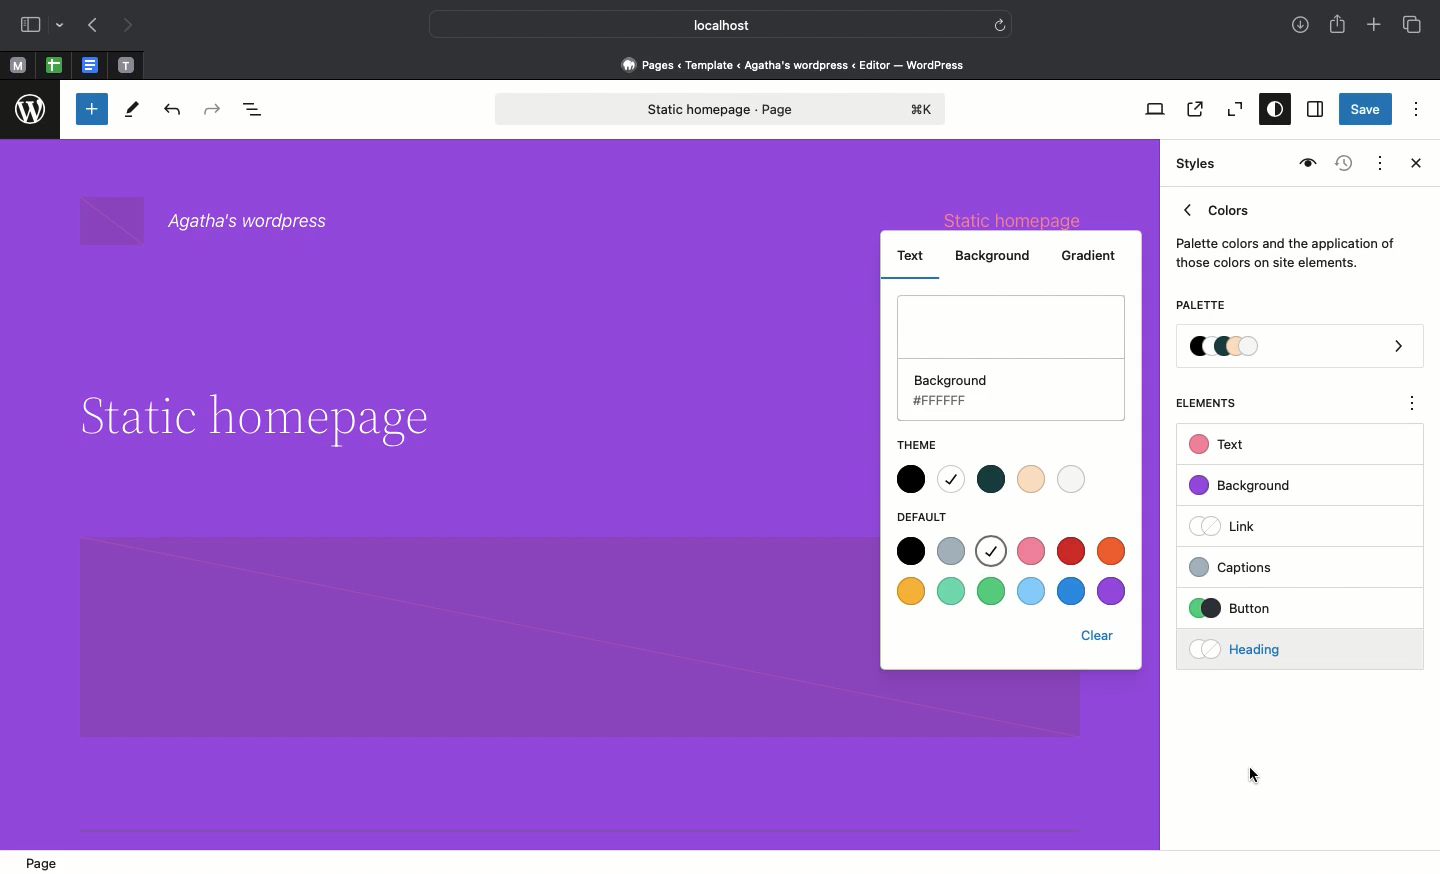 This screenshot has height=874, width=1440. What do you see at coordinates (1412, 165) in the screenshot?
I see `Close` at bounding box center [1412, 165].